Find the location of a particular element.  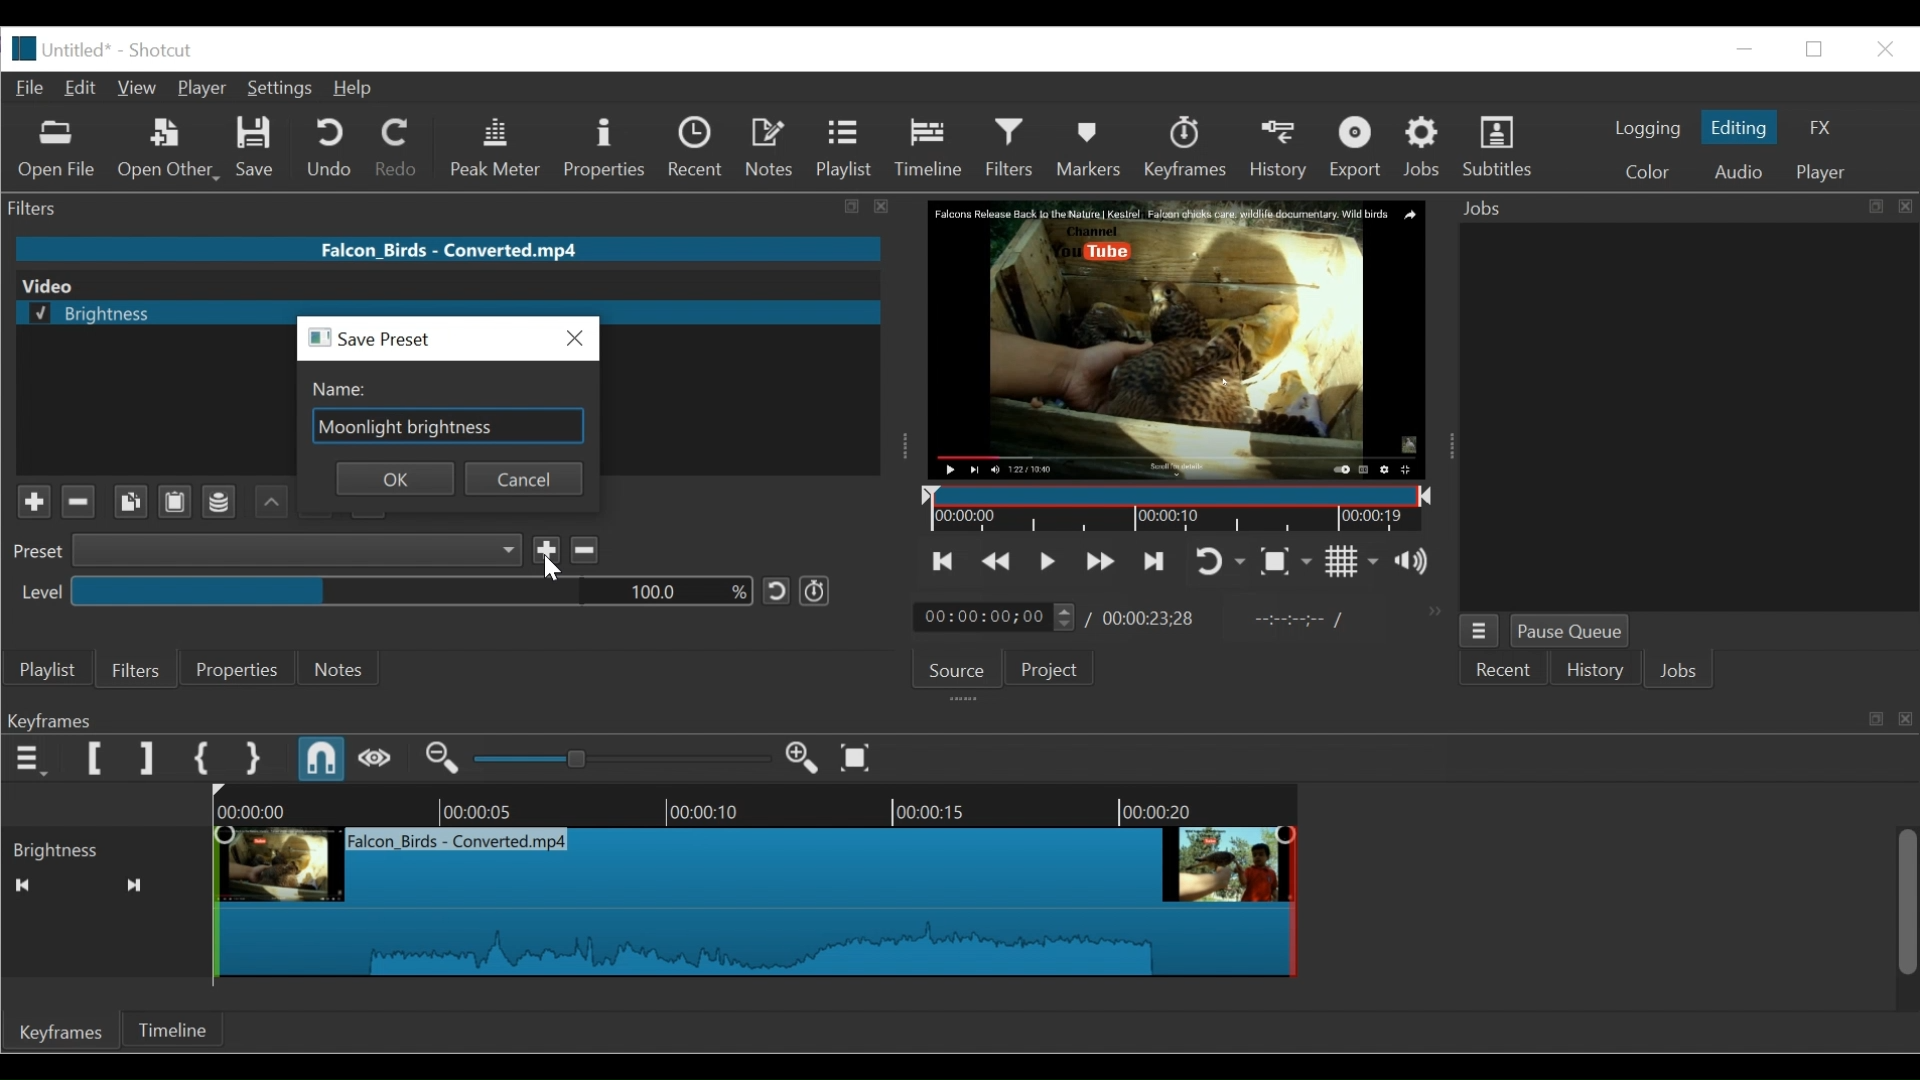

Properties is located at coordinates (241, 669).